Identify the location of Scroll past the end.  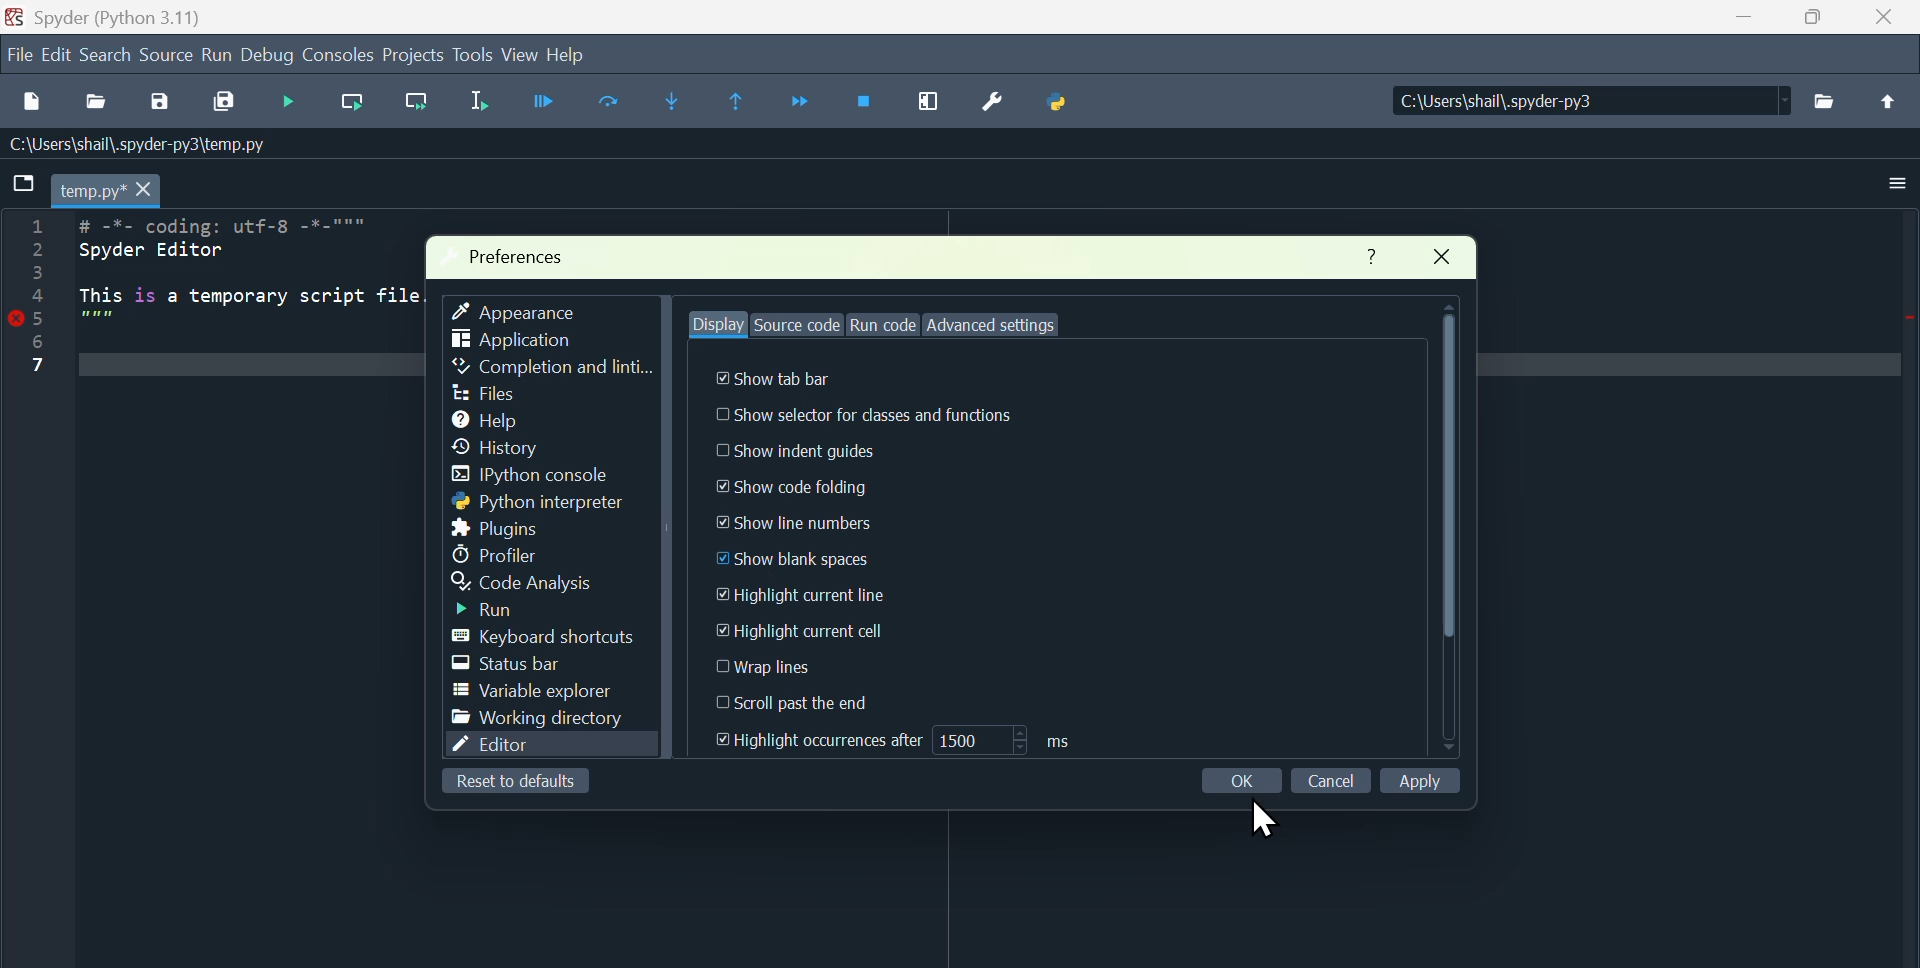
(808, 702).